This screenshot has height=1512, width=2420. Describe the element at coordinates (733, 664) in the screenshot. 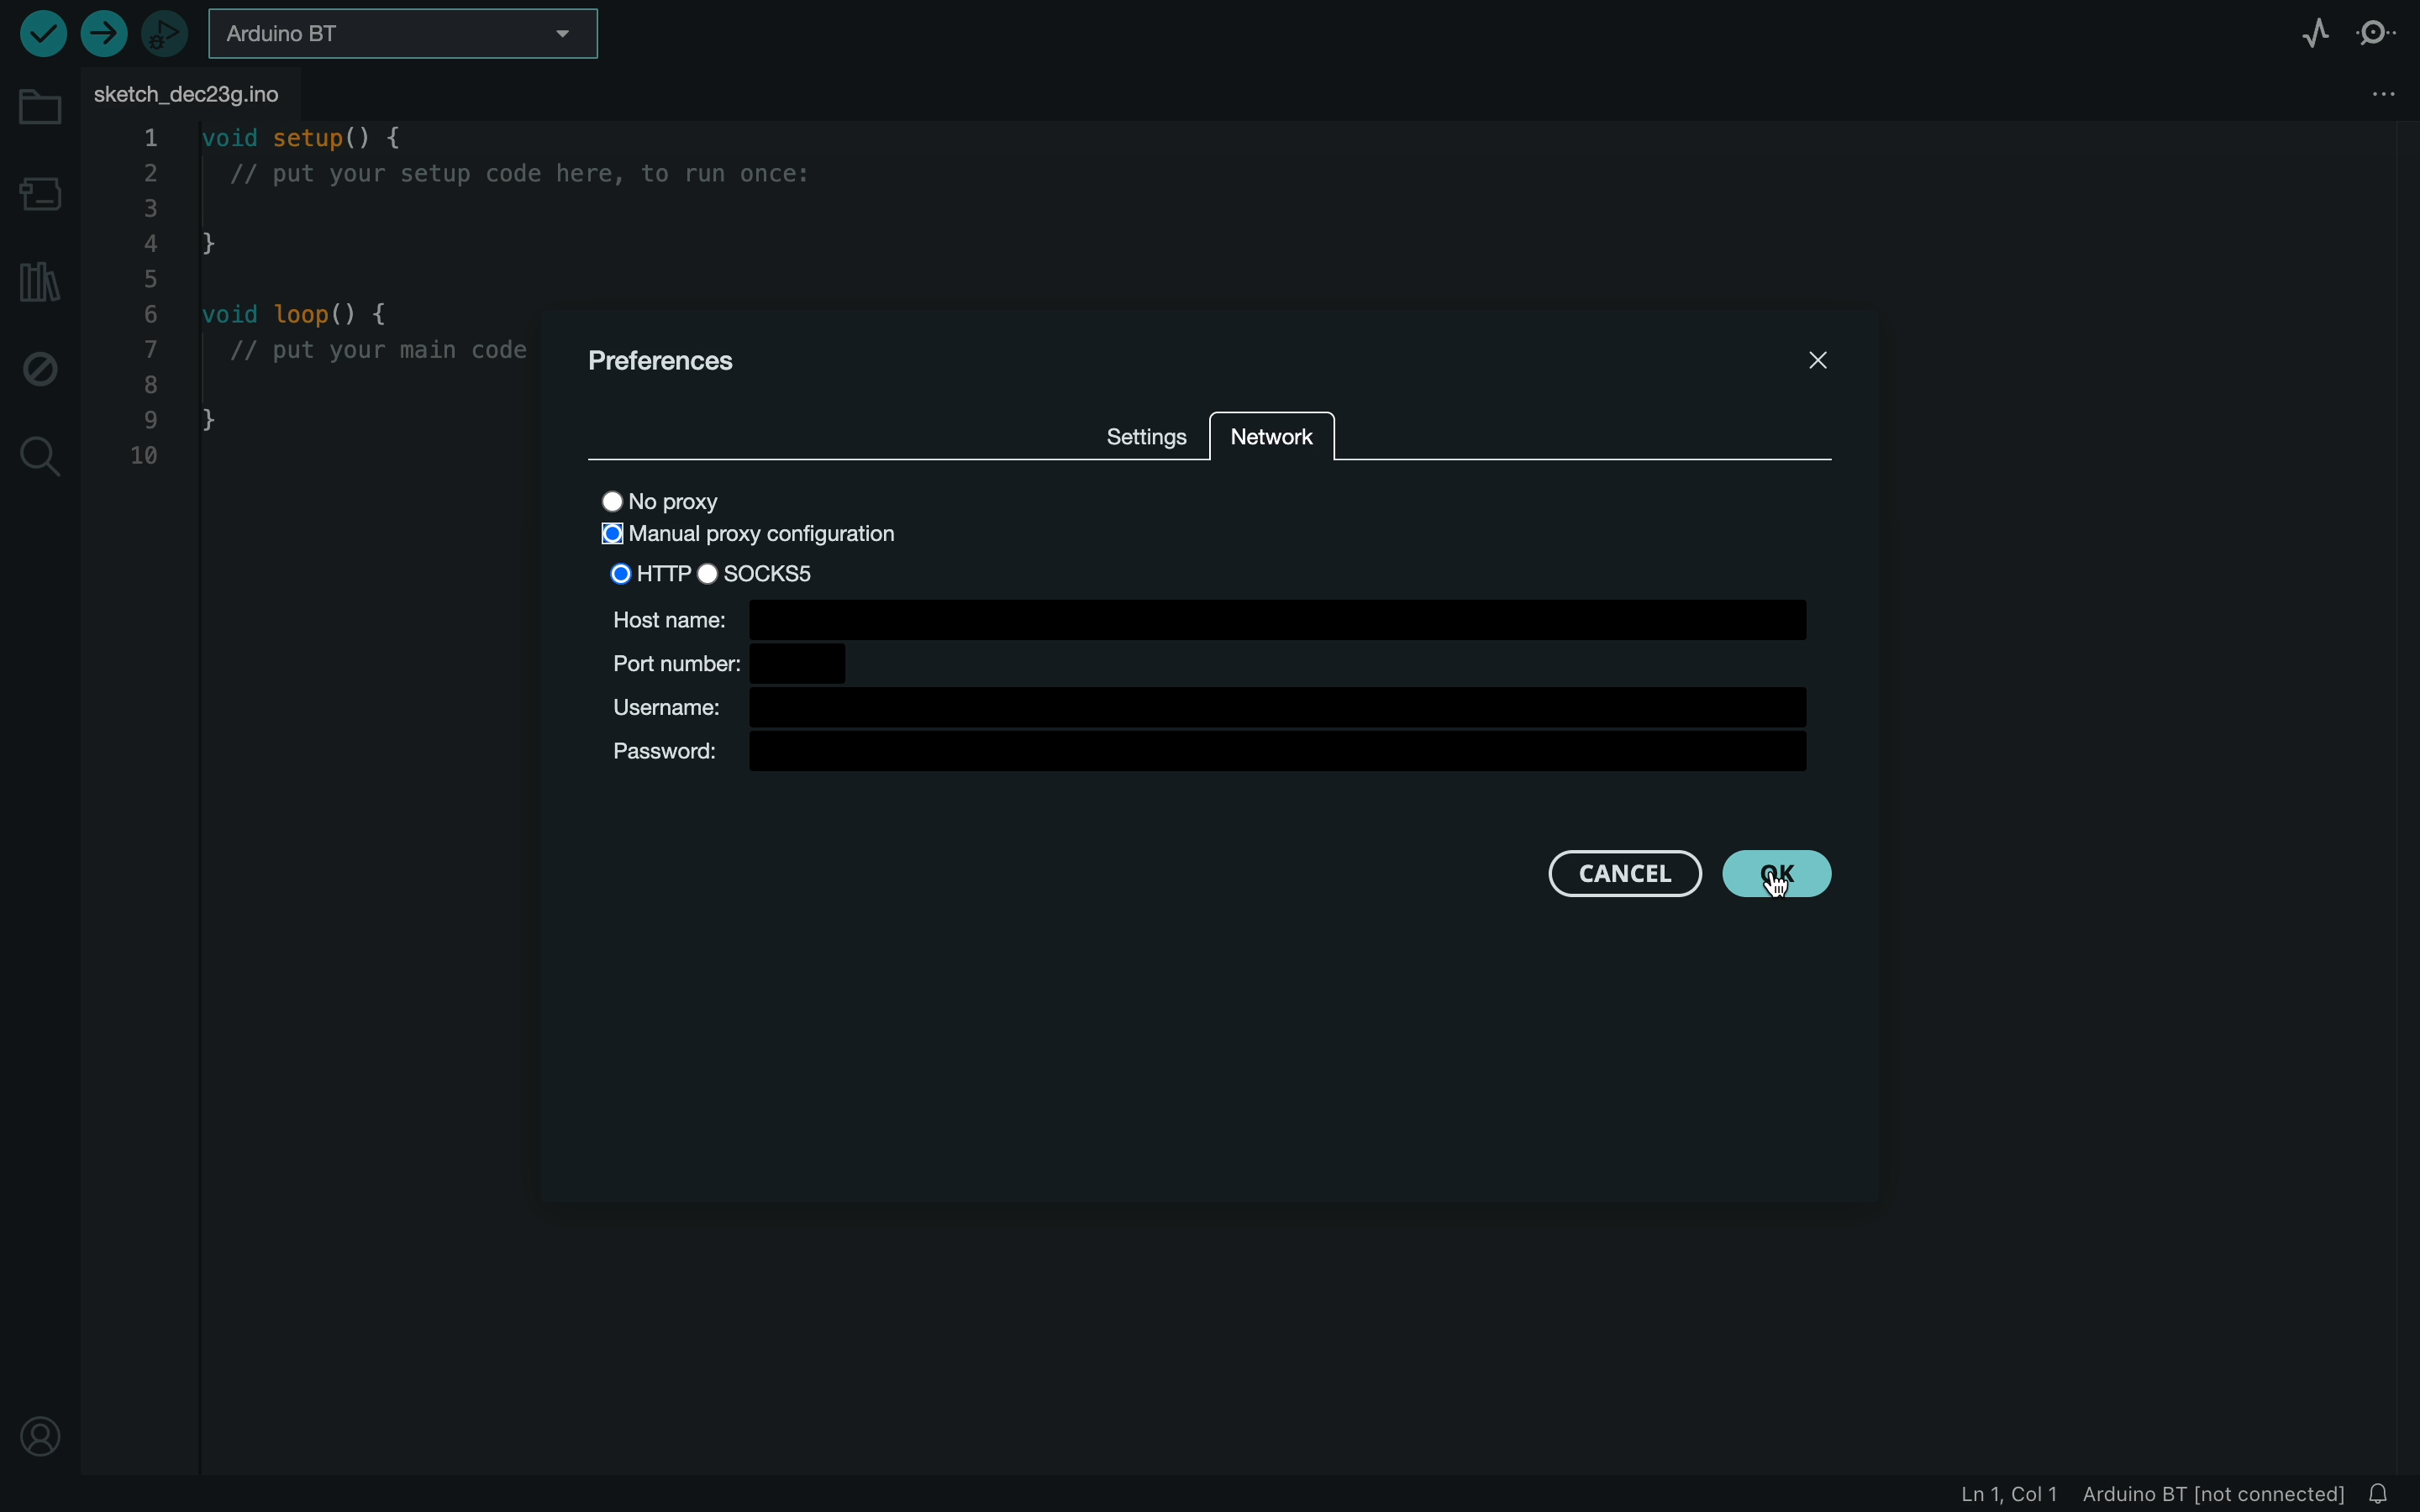

I see `port number` at that location.